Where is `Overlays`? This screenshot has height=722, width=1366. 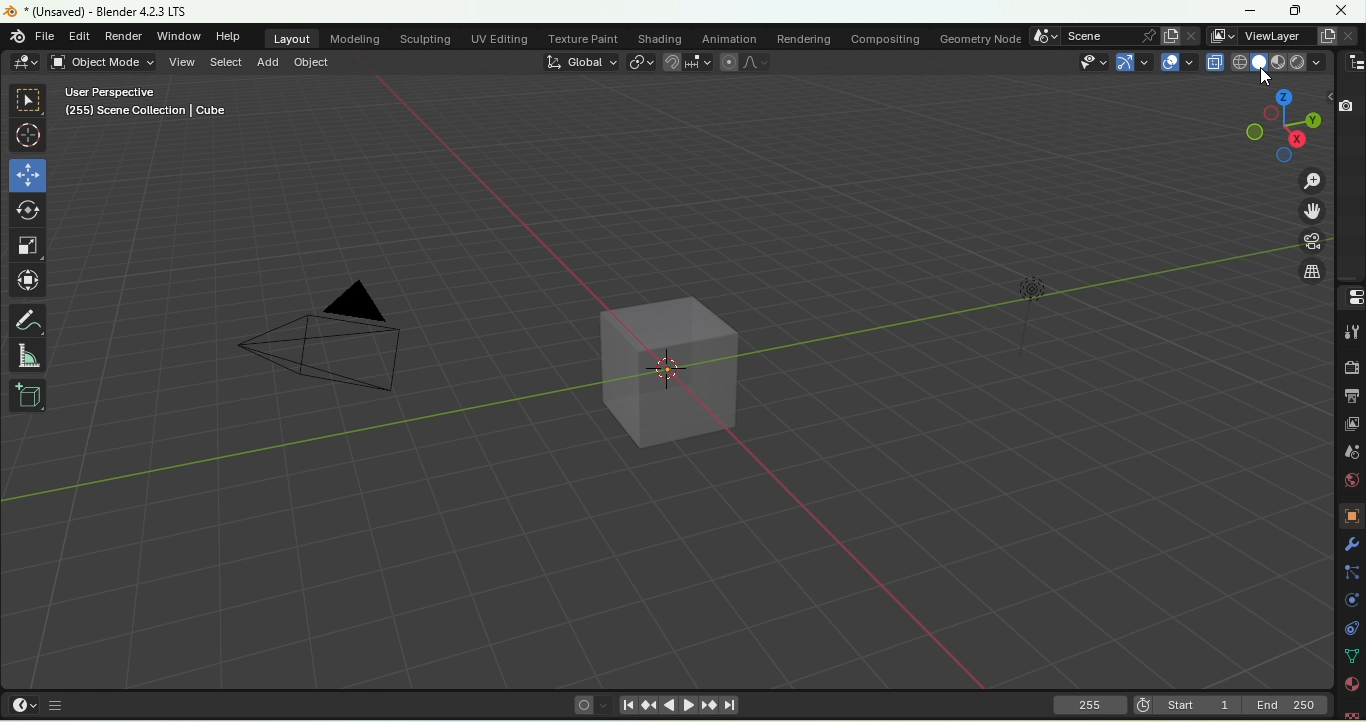 Overlays is located at coordinates (1177, 63).